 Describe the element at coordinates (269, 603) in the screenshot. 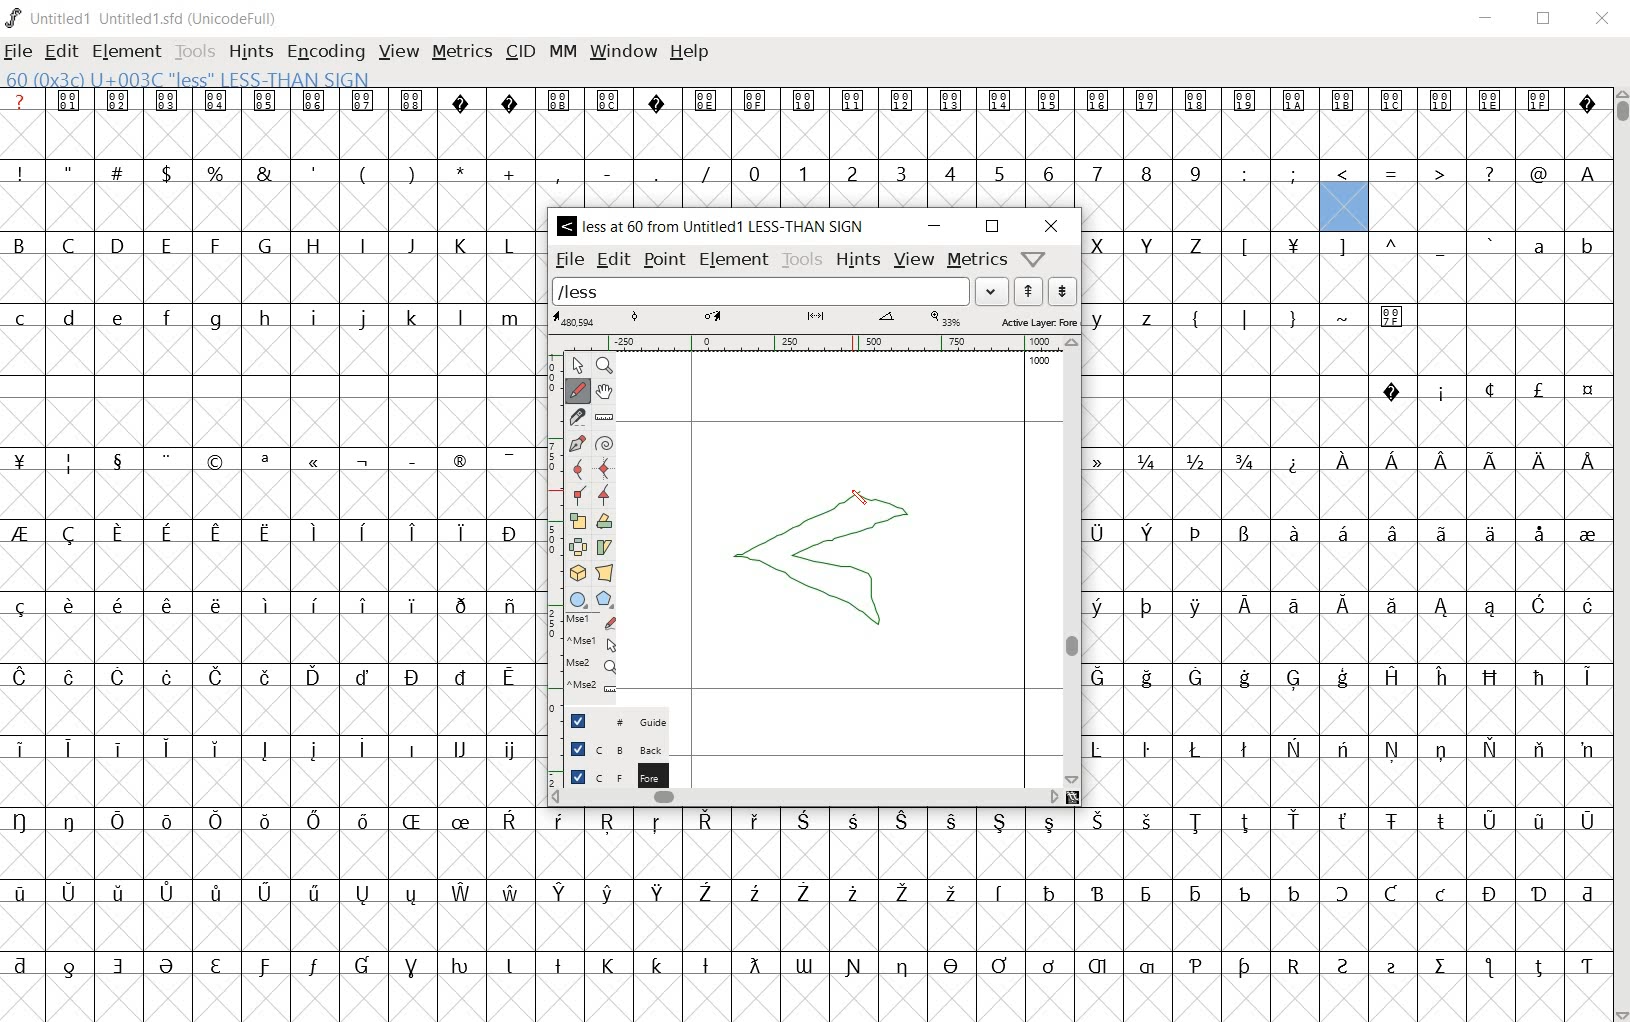

I see `special letters` at that location.